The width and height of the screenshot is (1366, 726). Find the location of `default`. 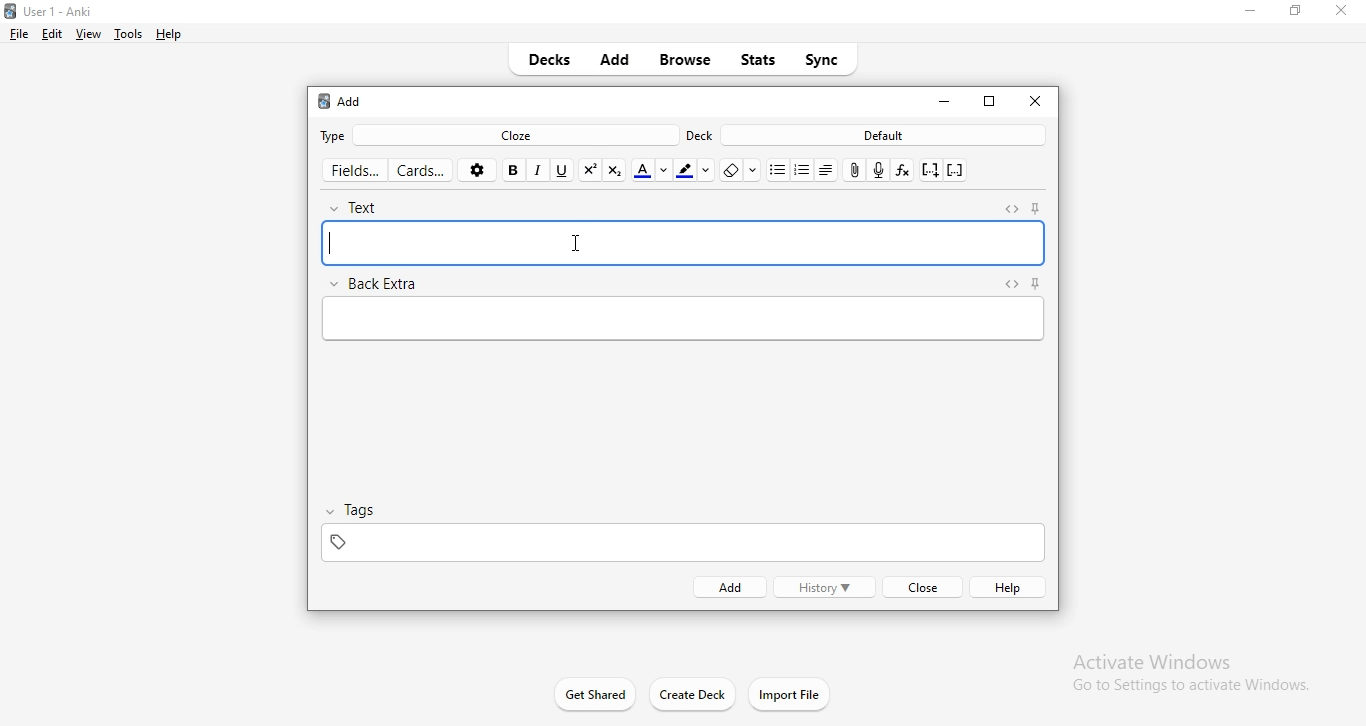

default is located at coordinates (885, 136).